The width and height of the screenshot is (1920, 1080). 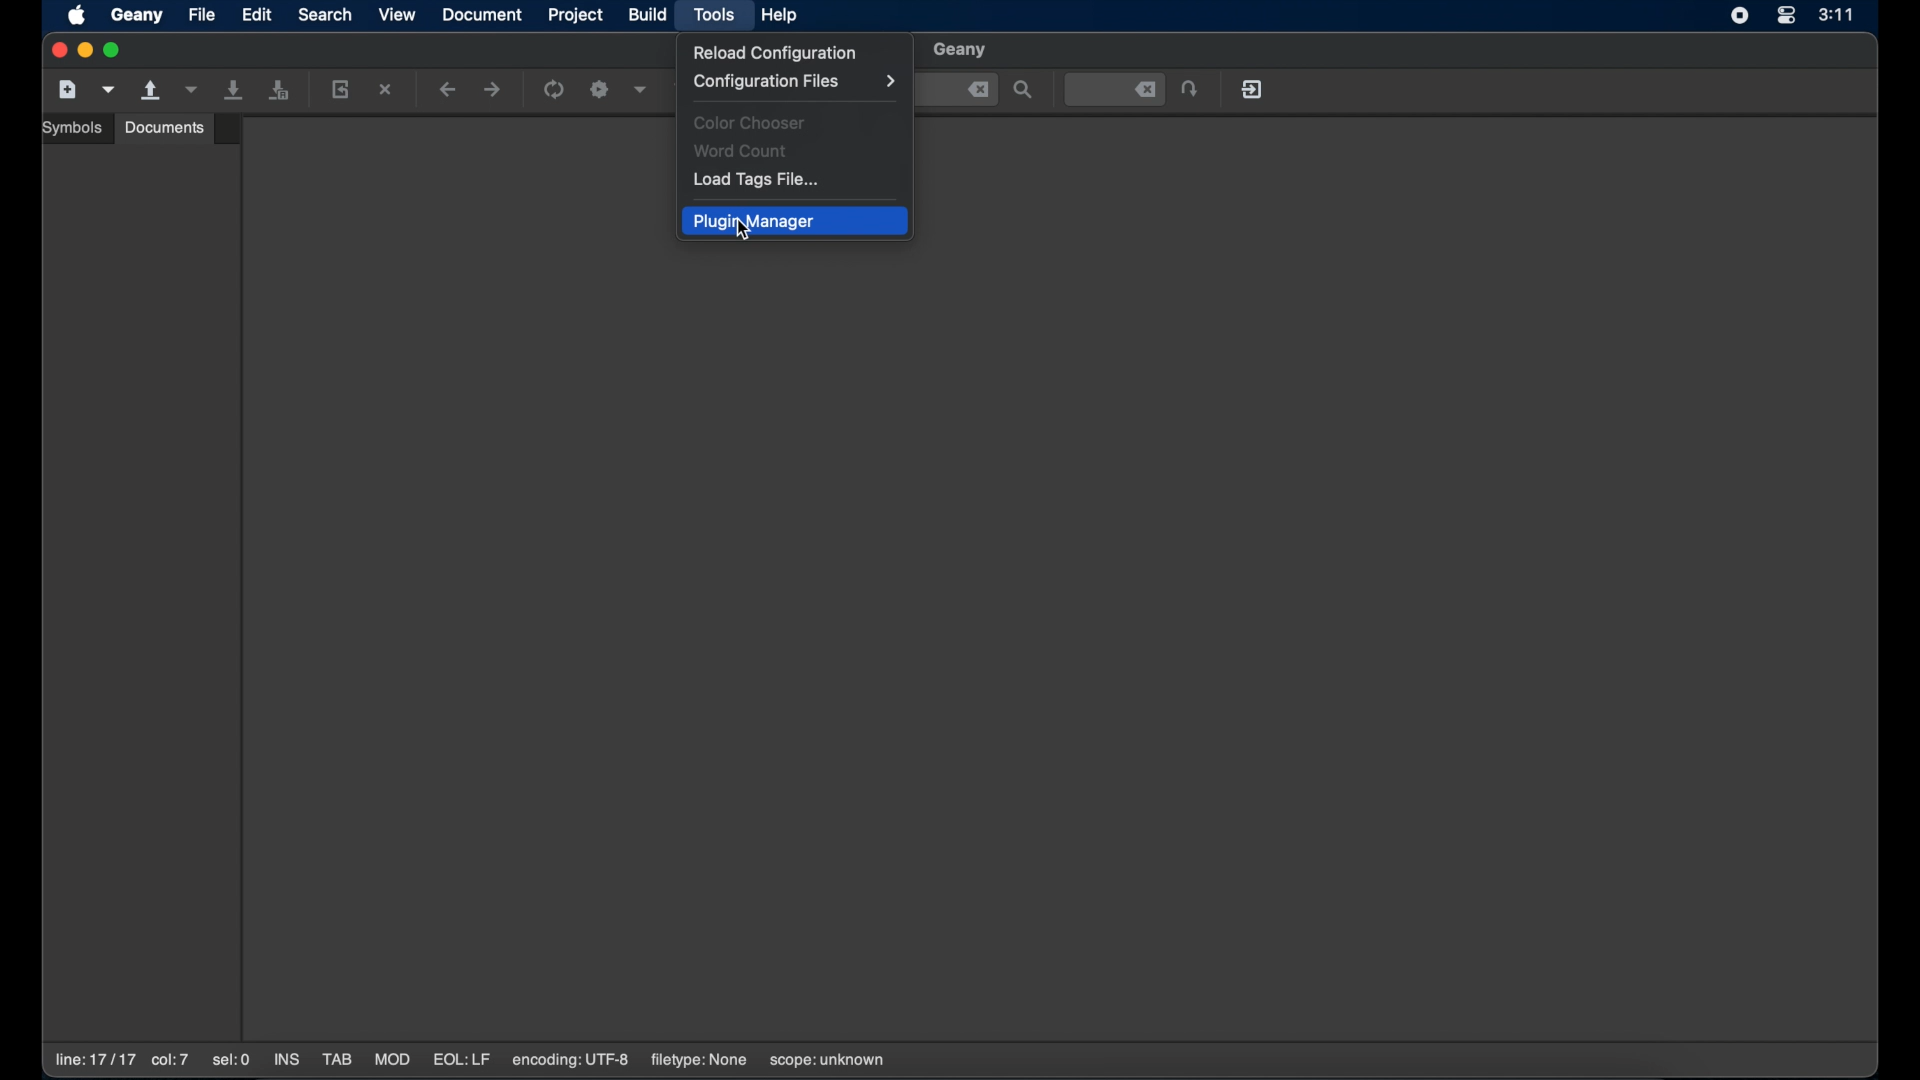 I want to click on encoding: UTF-8, so click(x=571, y=1060).